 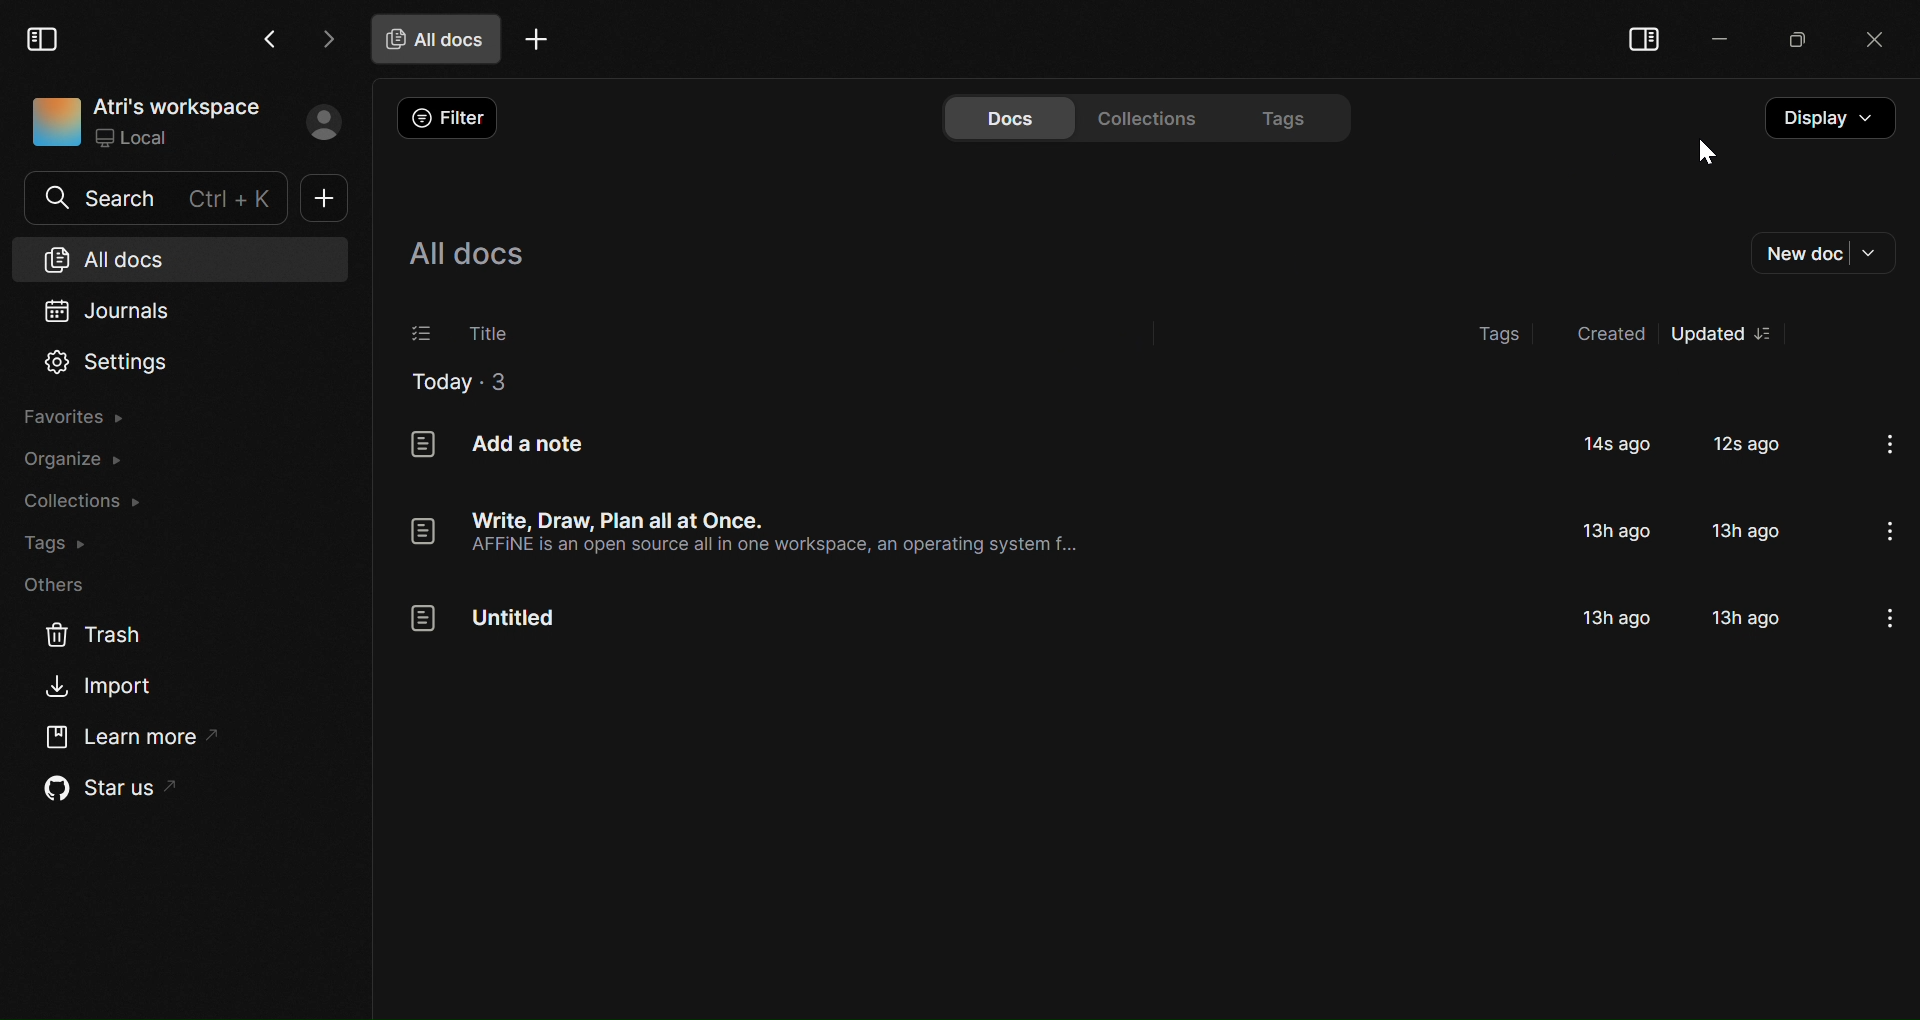 What do you see at coordinates (106, 686) in the screenshot?
I see `Import` at bounding box center [106, 686].